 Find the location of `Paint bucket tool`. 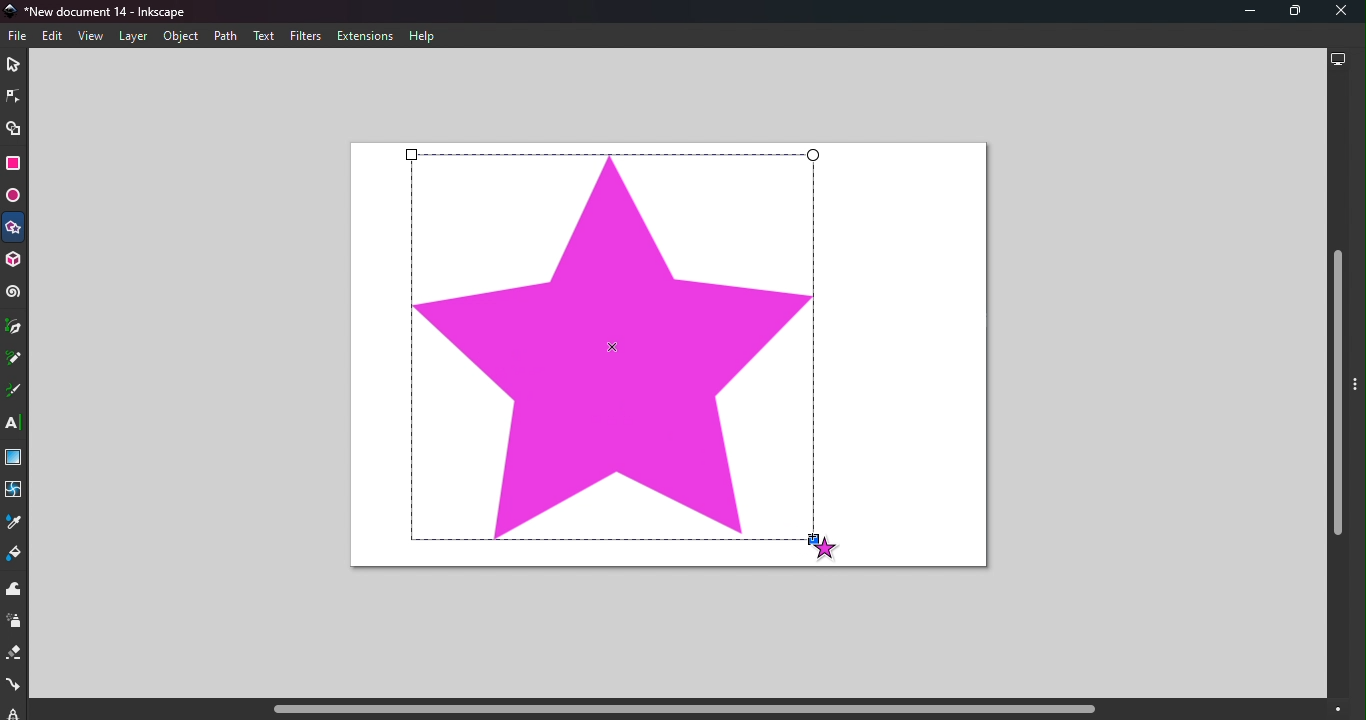

Paint bucket tool is located at coordinates (16, 556).